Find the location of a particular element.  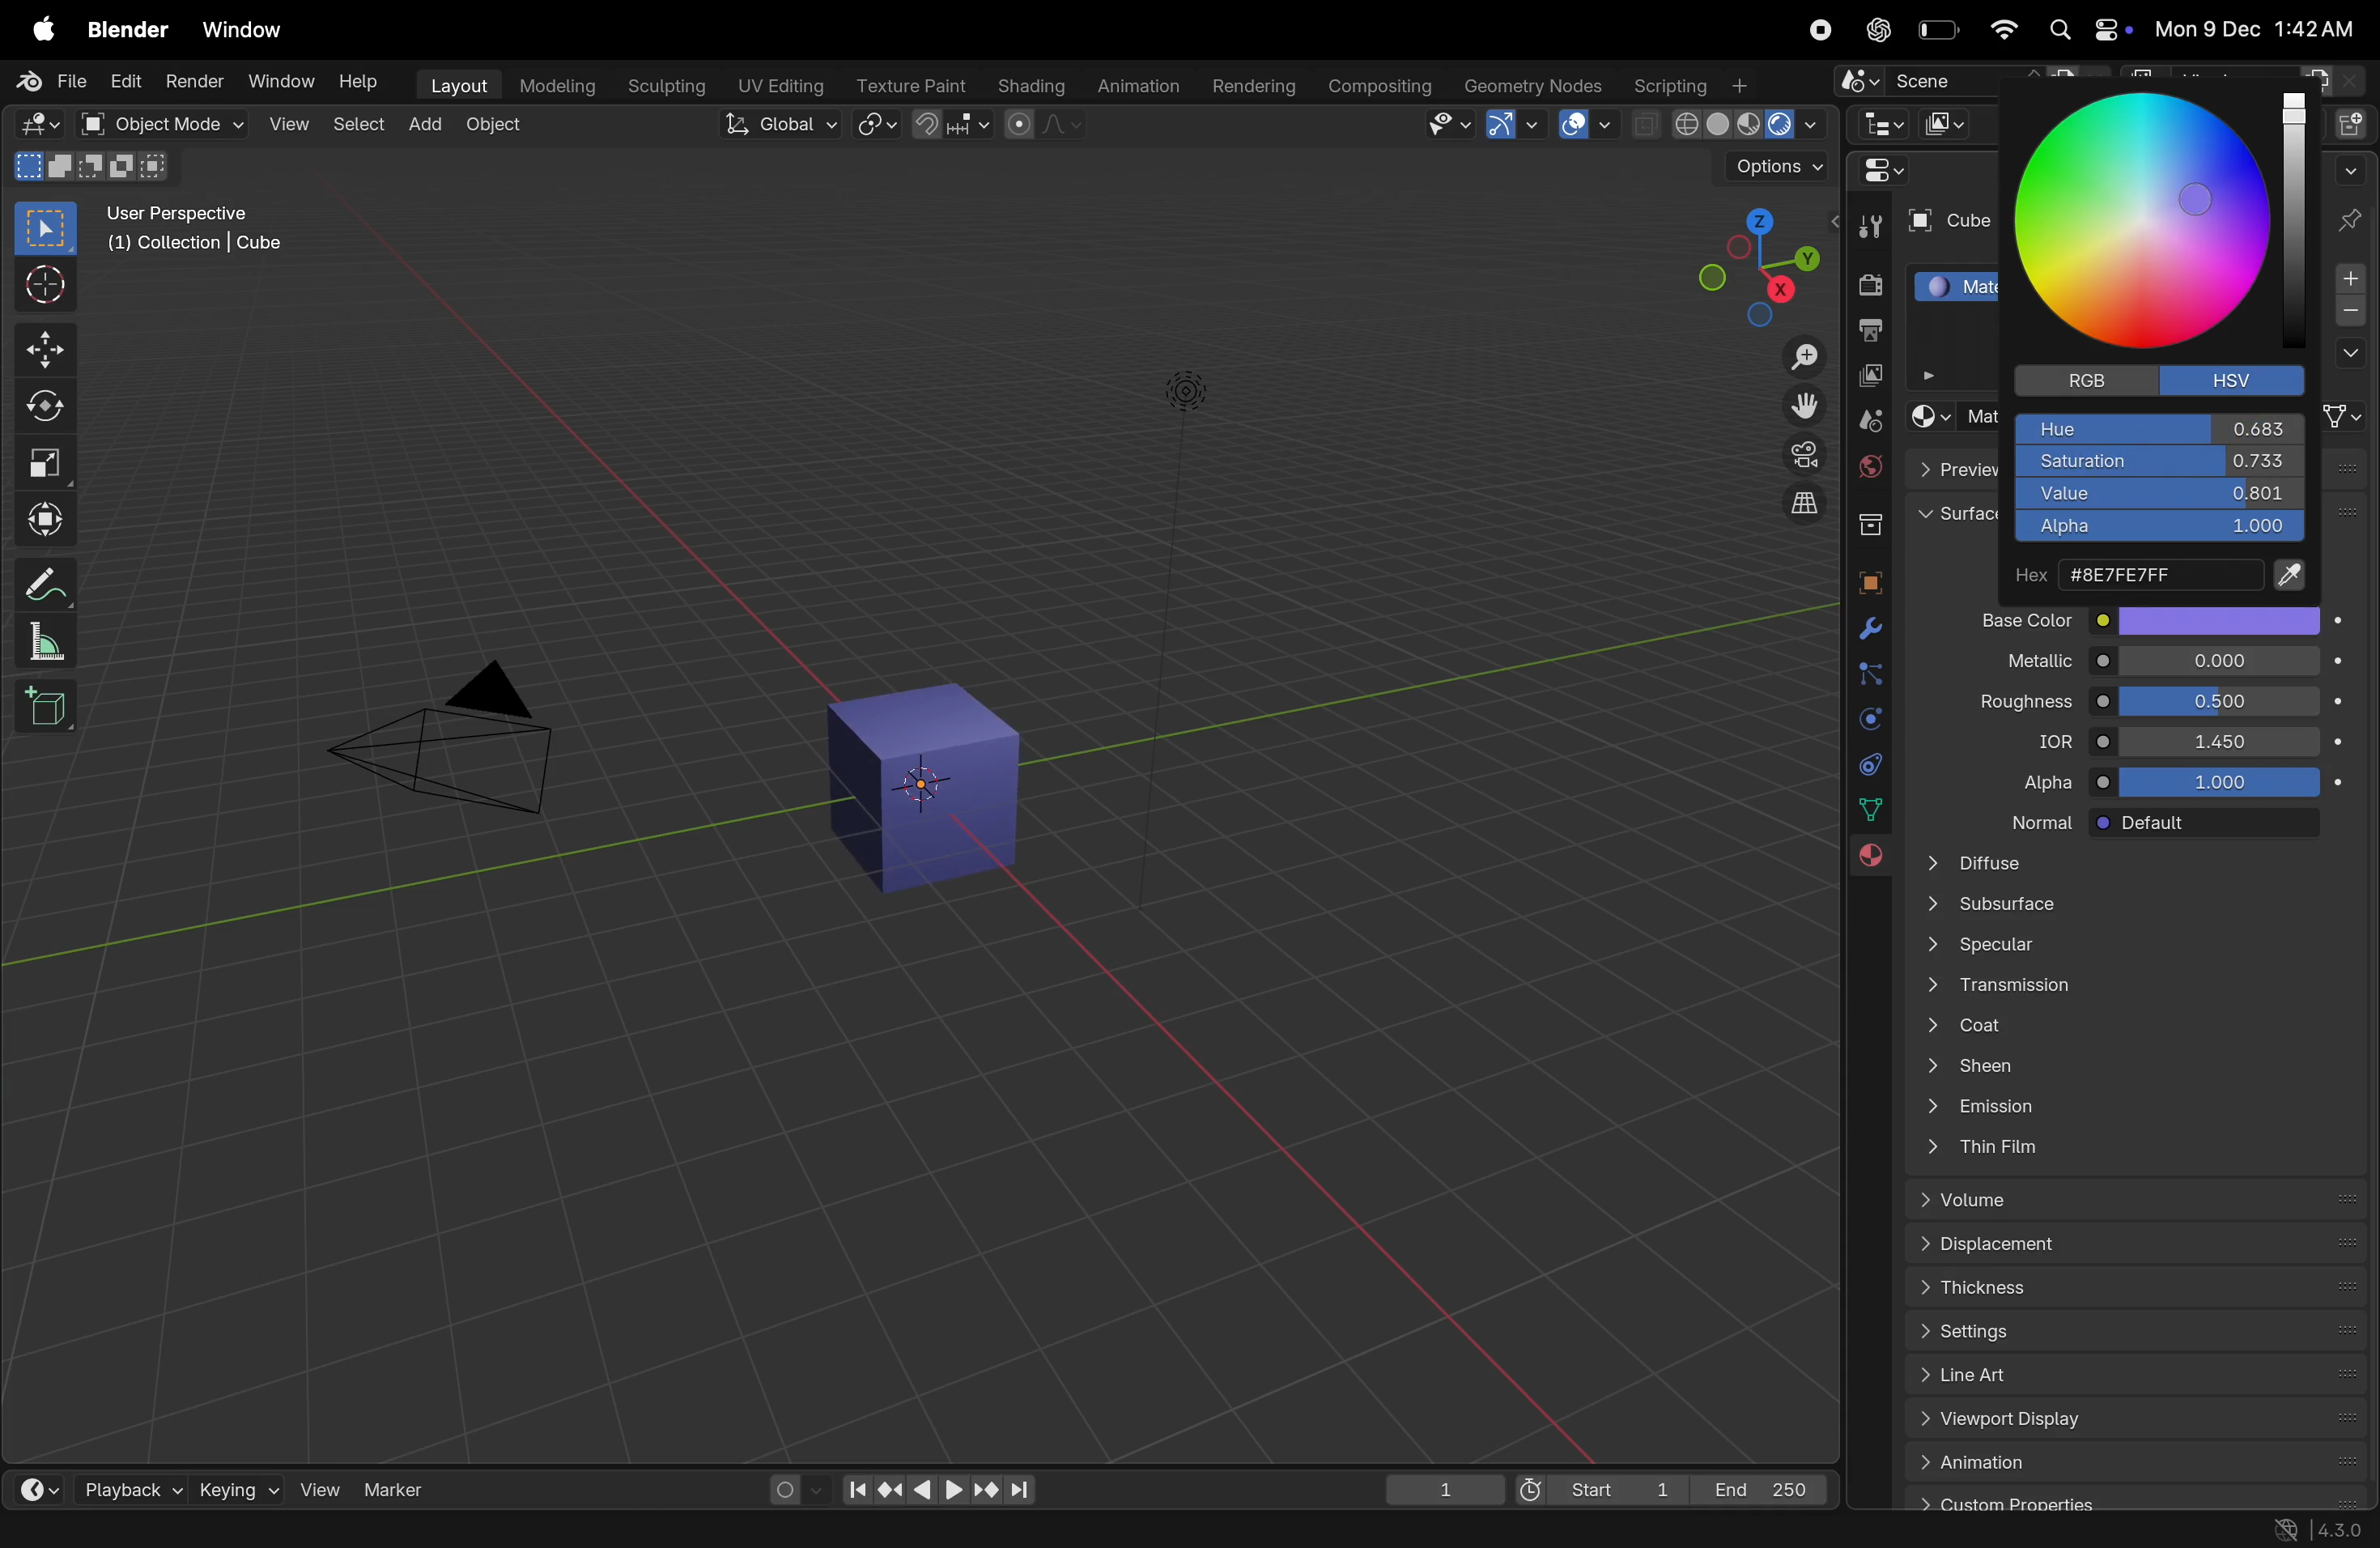

auuto keying is located at coordinates (783, 1487).